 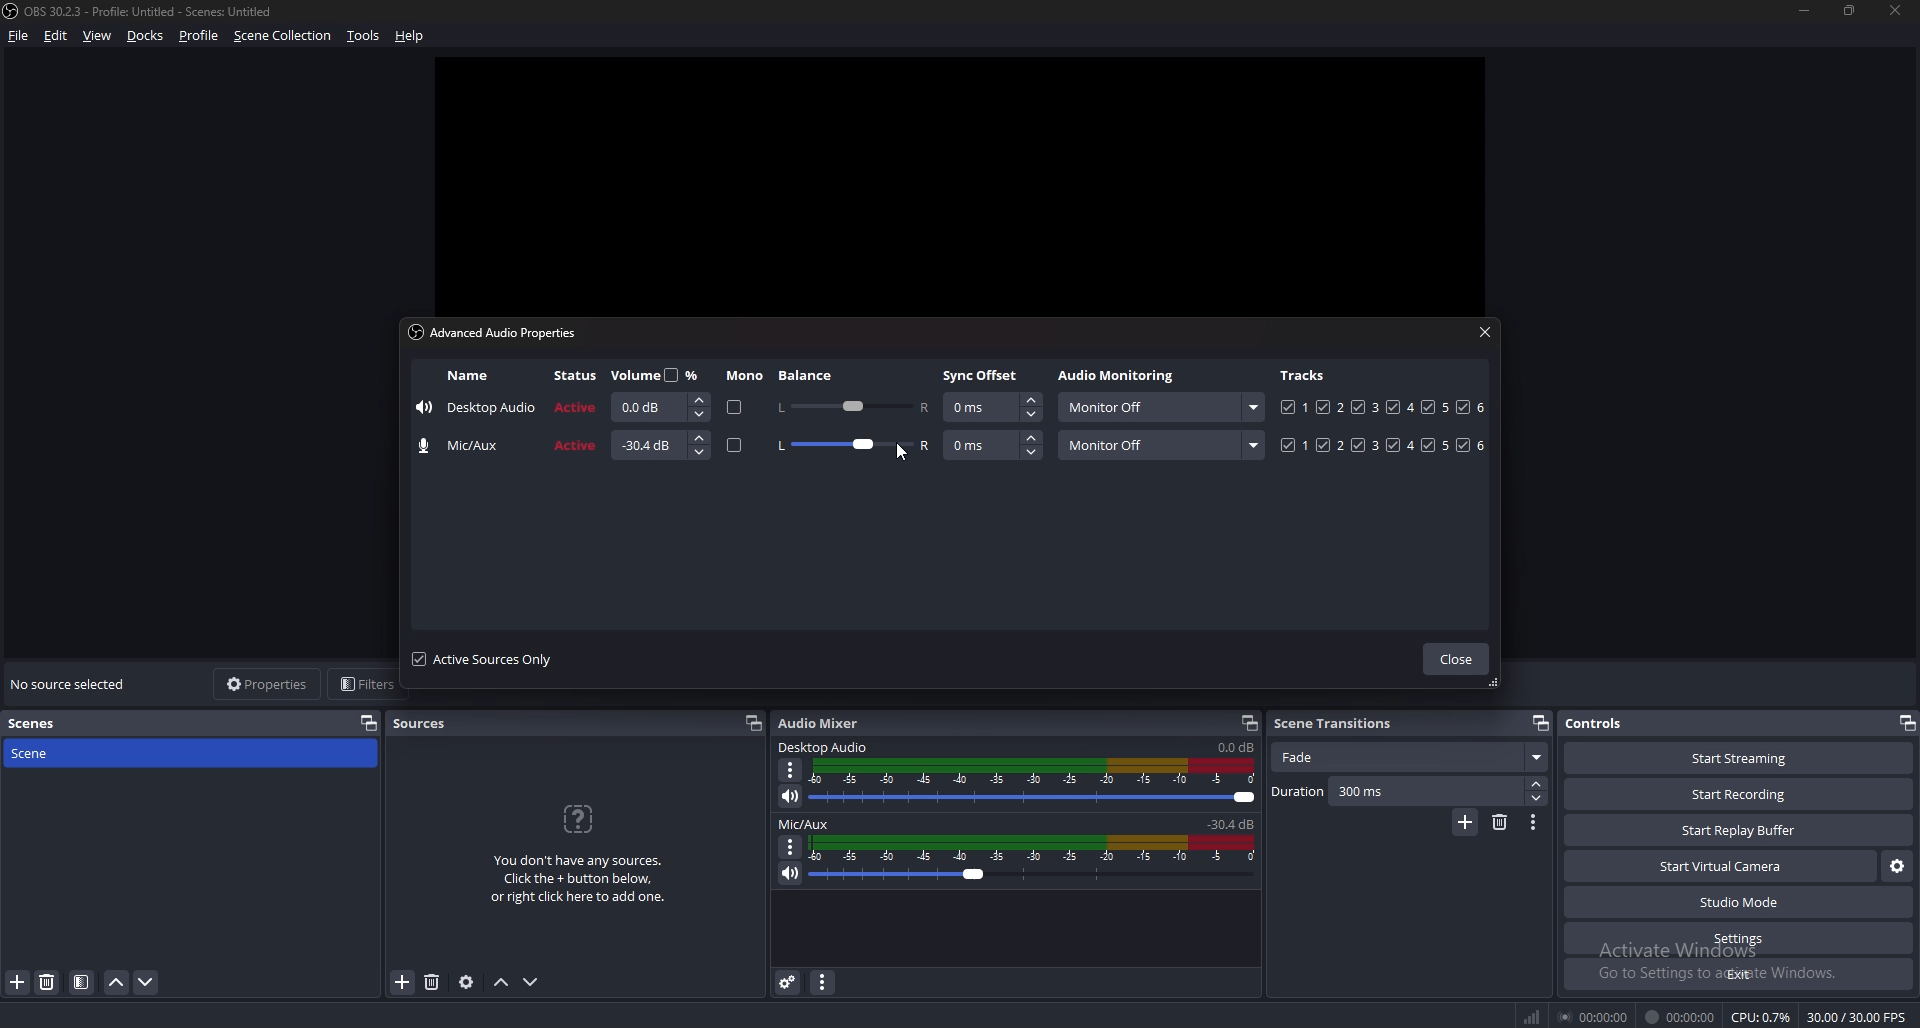 What do you see at coordinates (202, 35) in the screenshot?
I see `profile` at bounding box center [202, 35].